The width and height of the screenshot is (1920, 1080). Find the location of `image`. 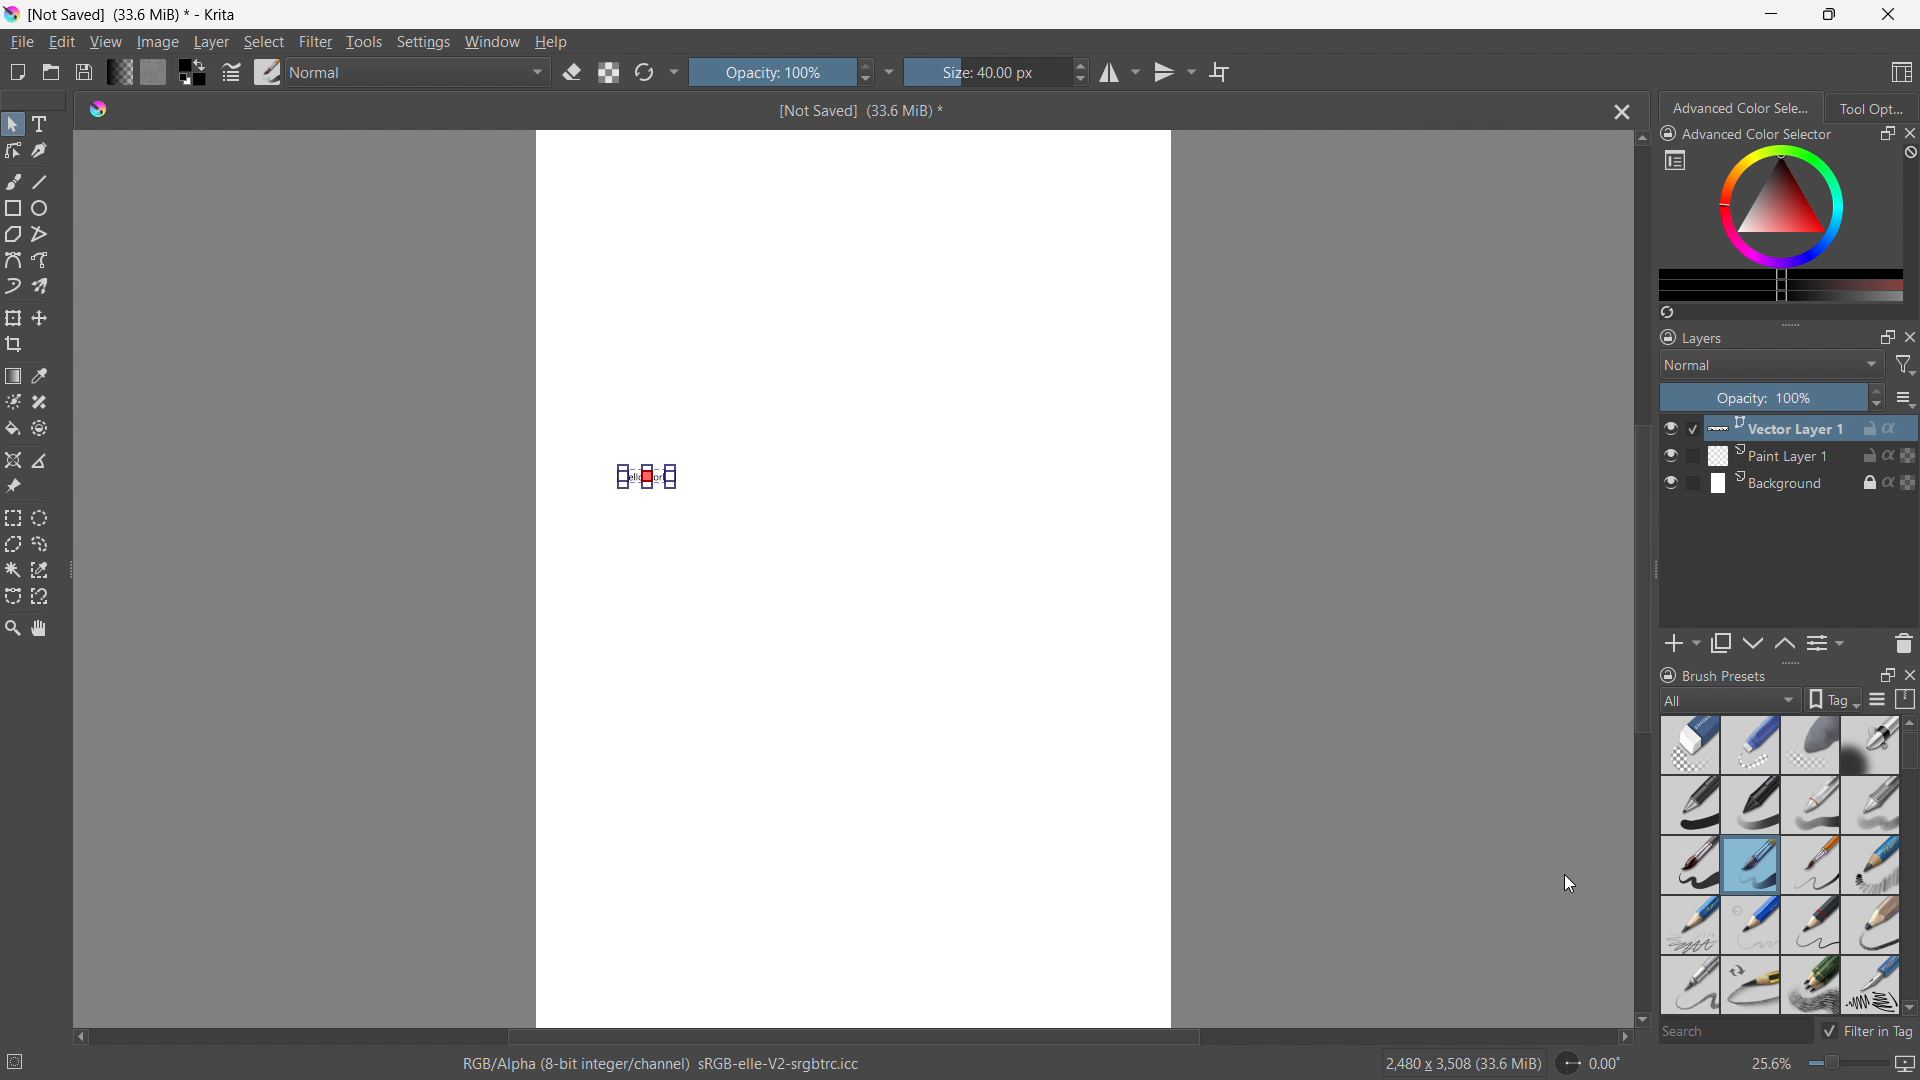

image is located at coordinates (159, 43).